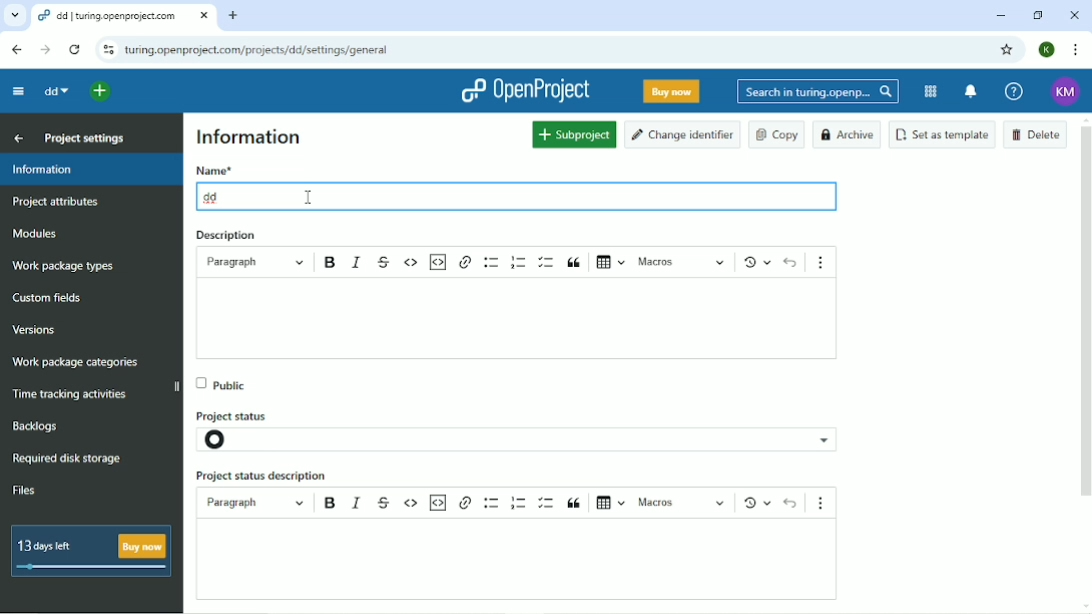 The image size is (1092, 614). What do you see at coordinates (36, 425) in the screenshot?
I see `Backlogs` at bounding box center [36, 425].